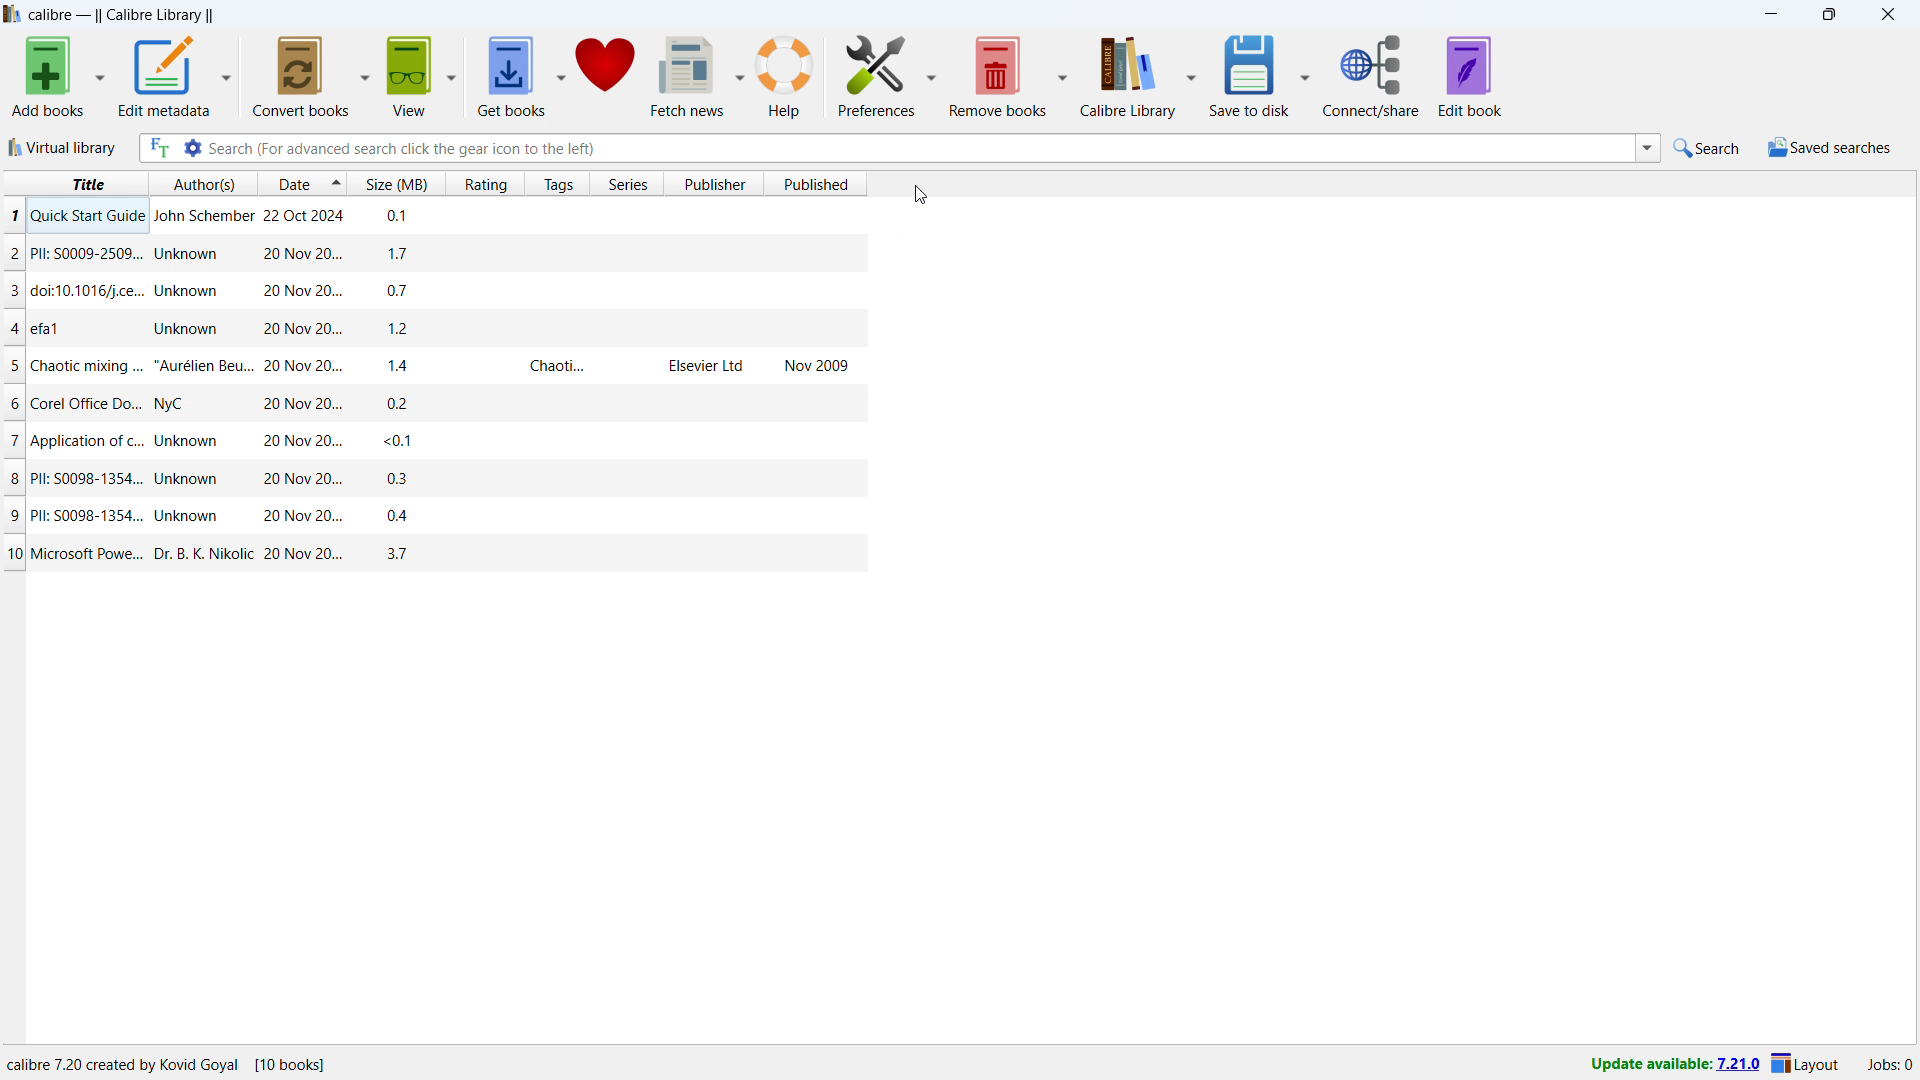  Describe the element at coordinates (1649, 147) in the screenshot. I see `search history` at that location.